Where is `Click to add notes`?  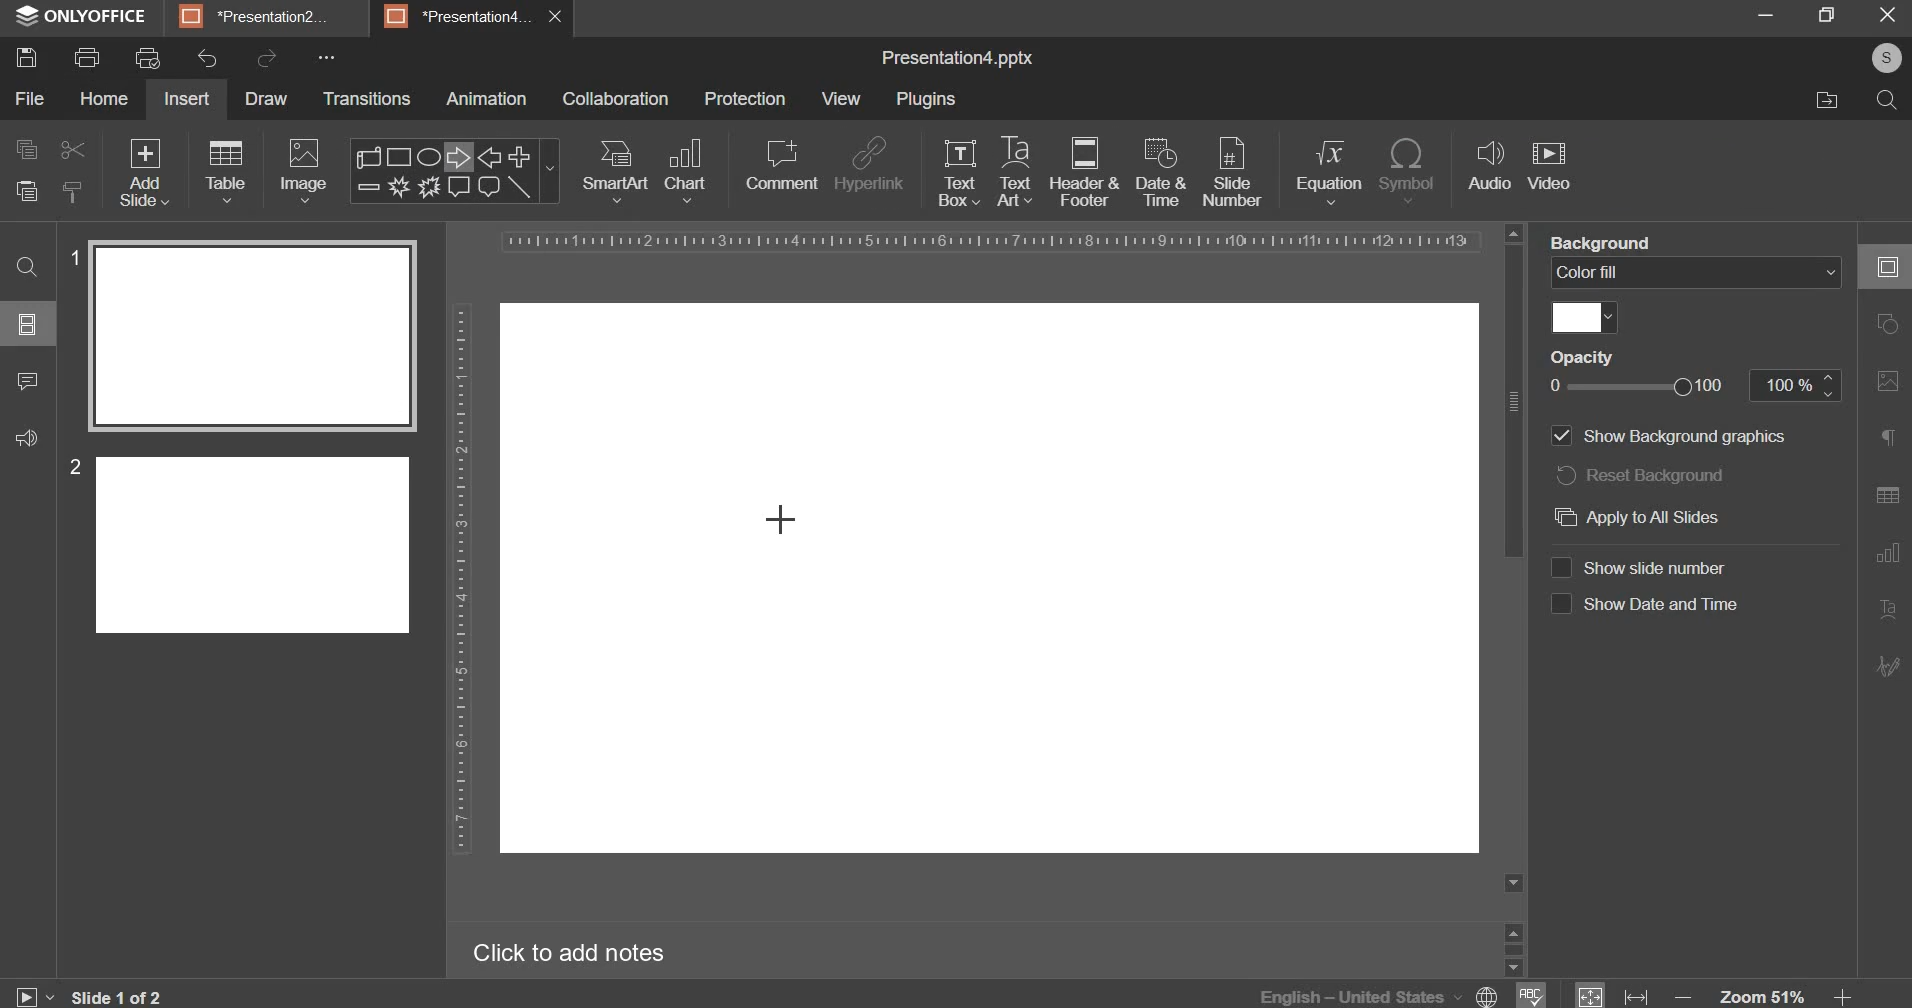 Click to add notes is located at coordinates (580, 956).